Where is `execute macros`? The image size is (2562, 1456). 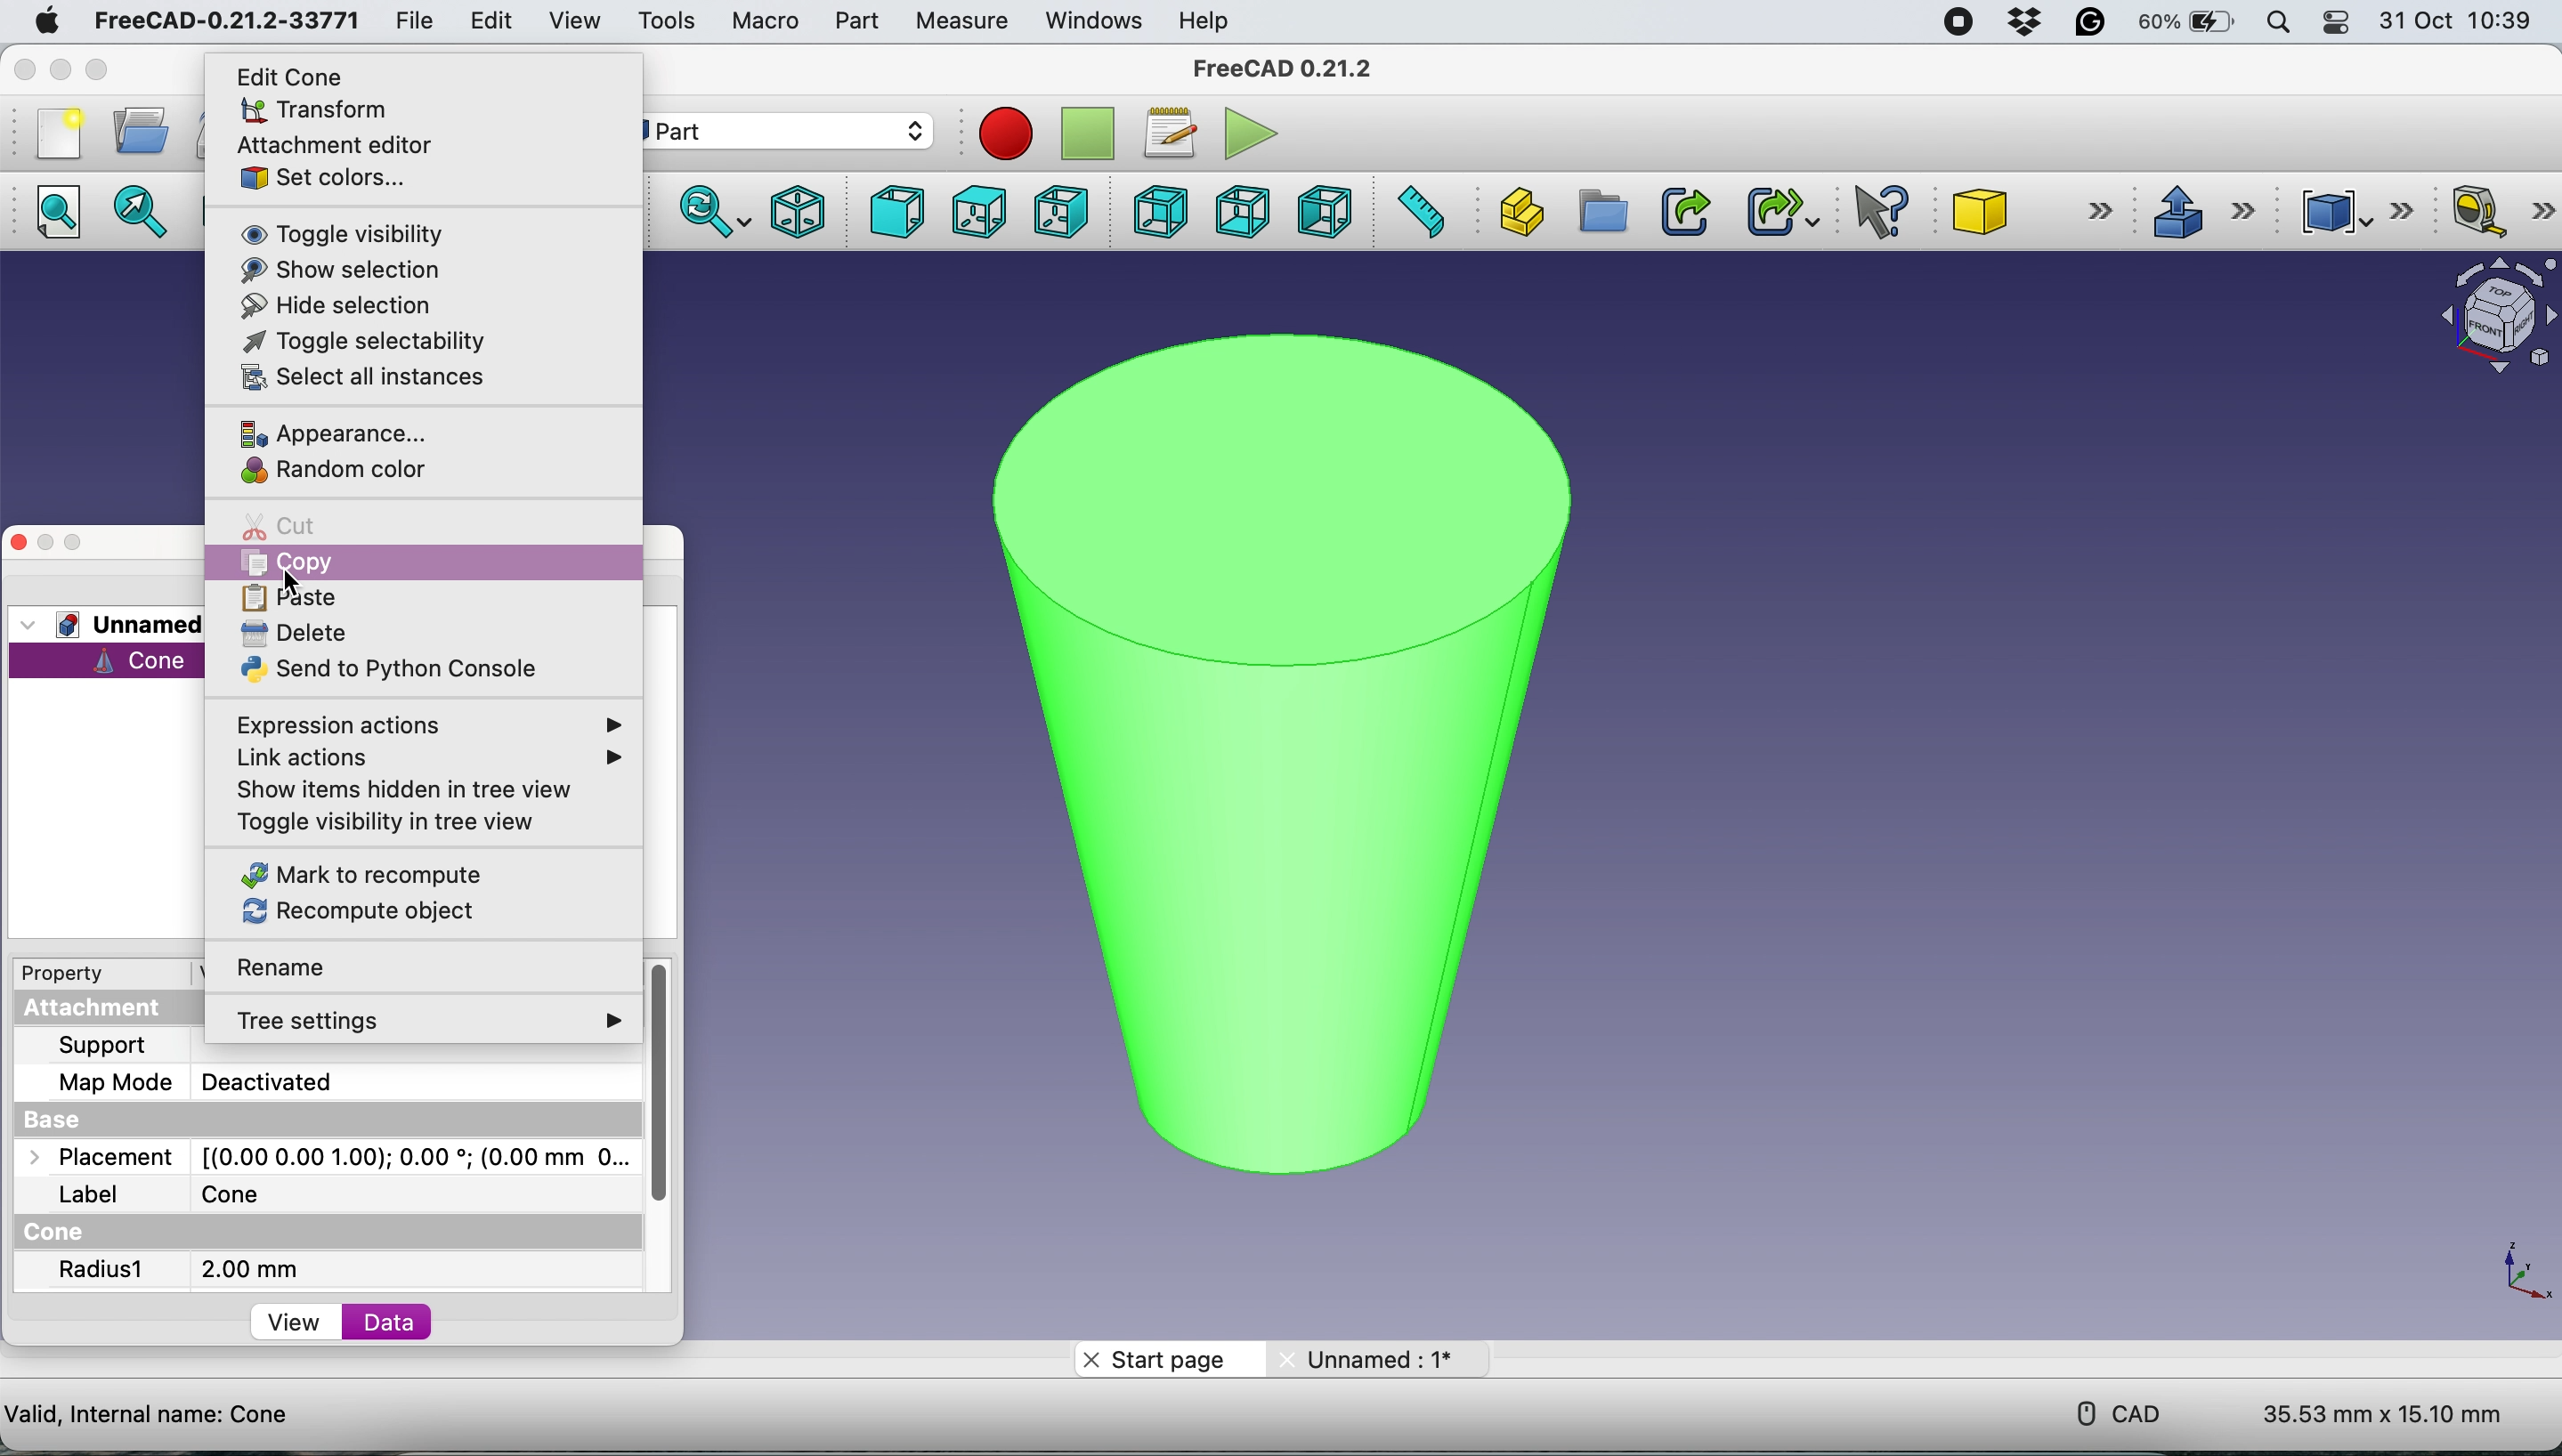
execute macros is located at coordinates (1245, 133).